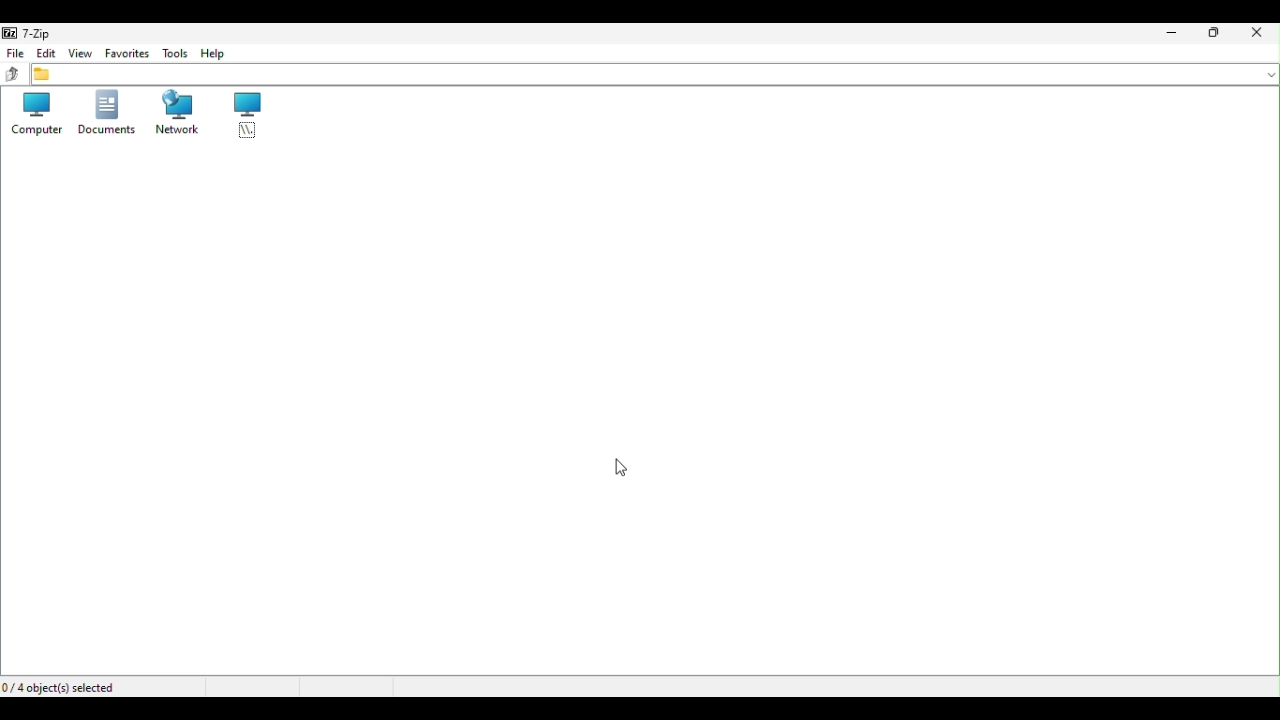 This screenshot has height=720, width=1280. I want to click on Help, so click(215, 53).